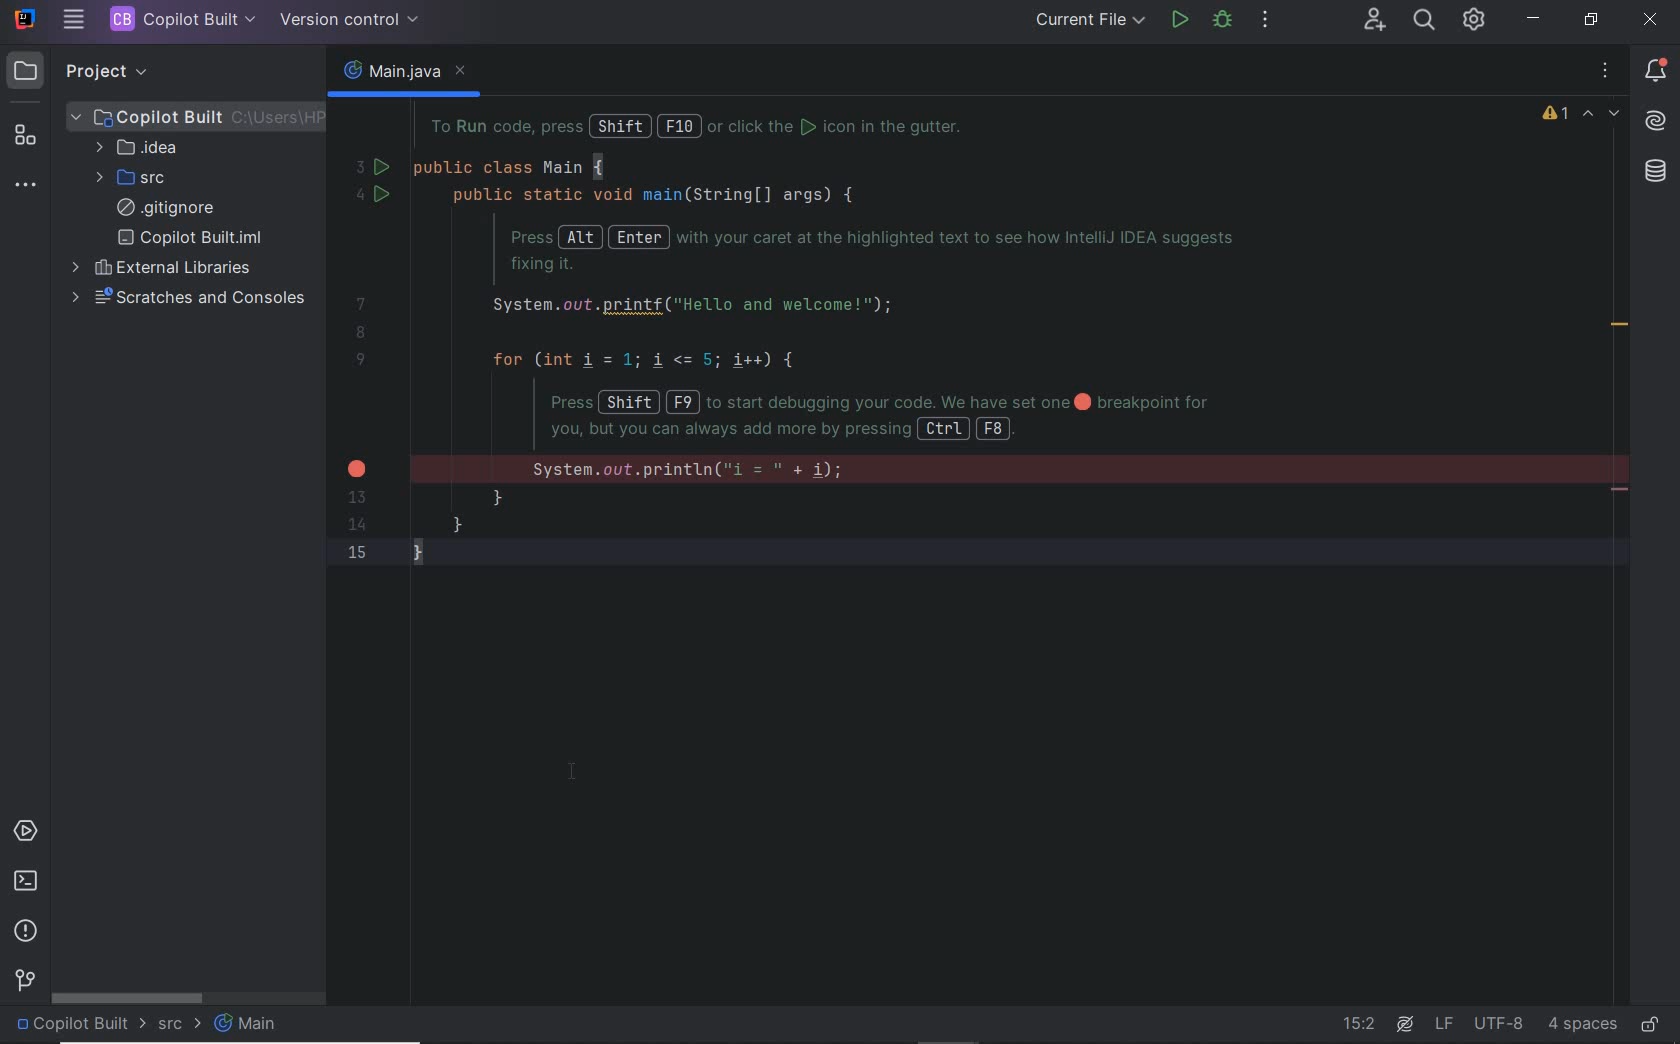  Describe the element at coordinates (357, 468) in the screenshot. I see `error` at that location.